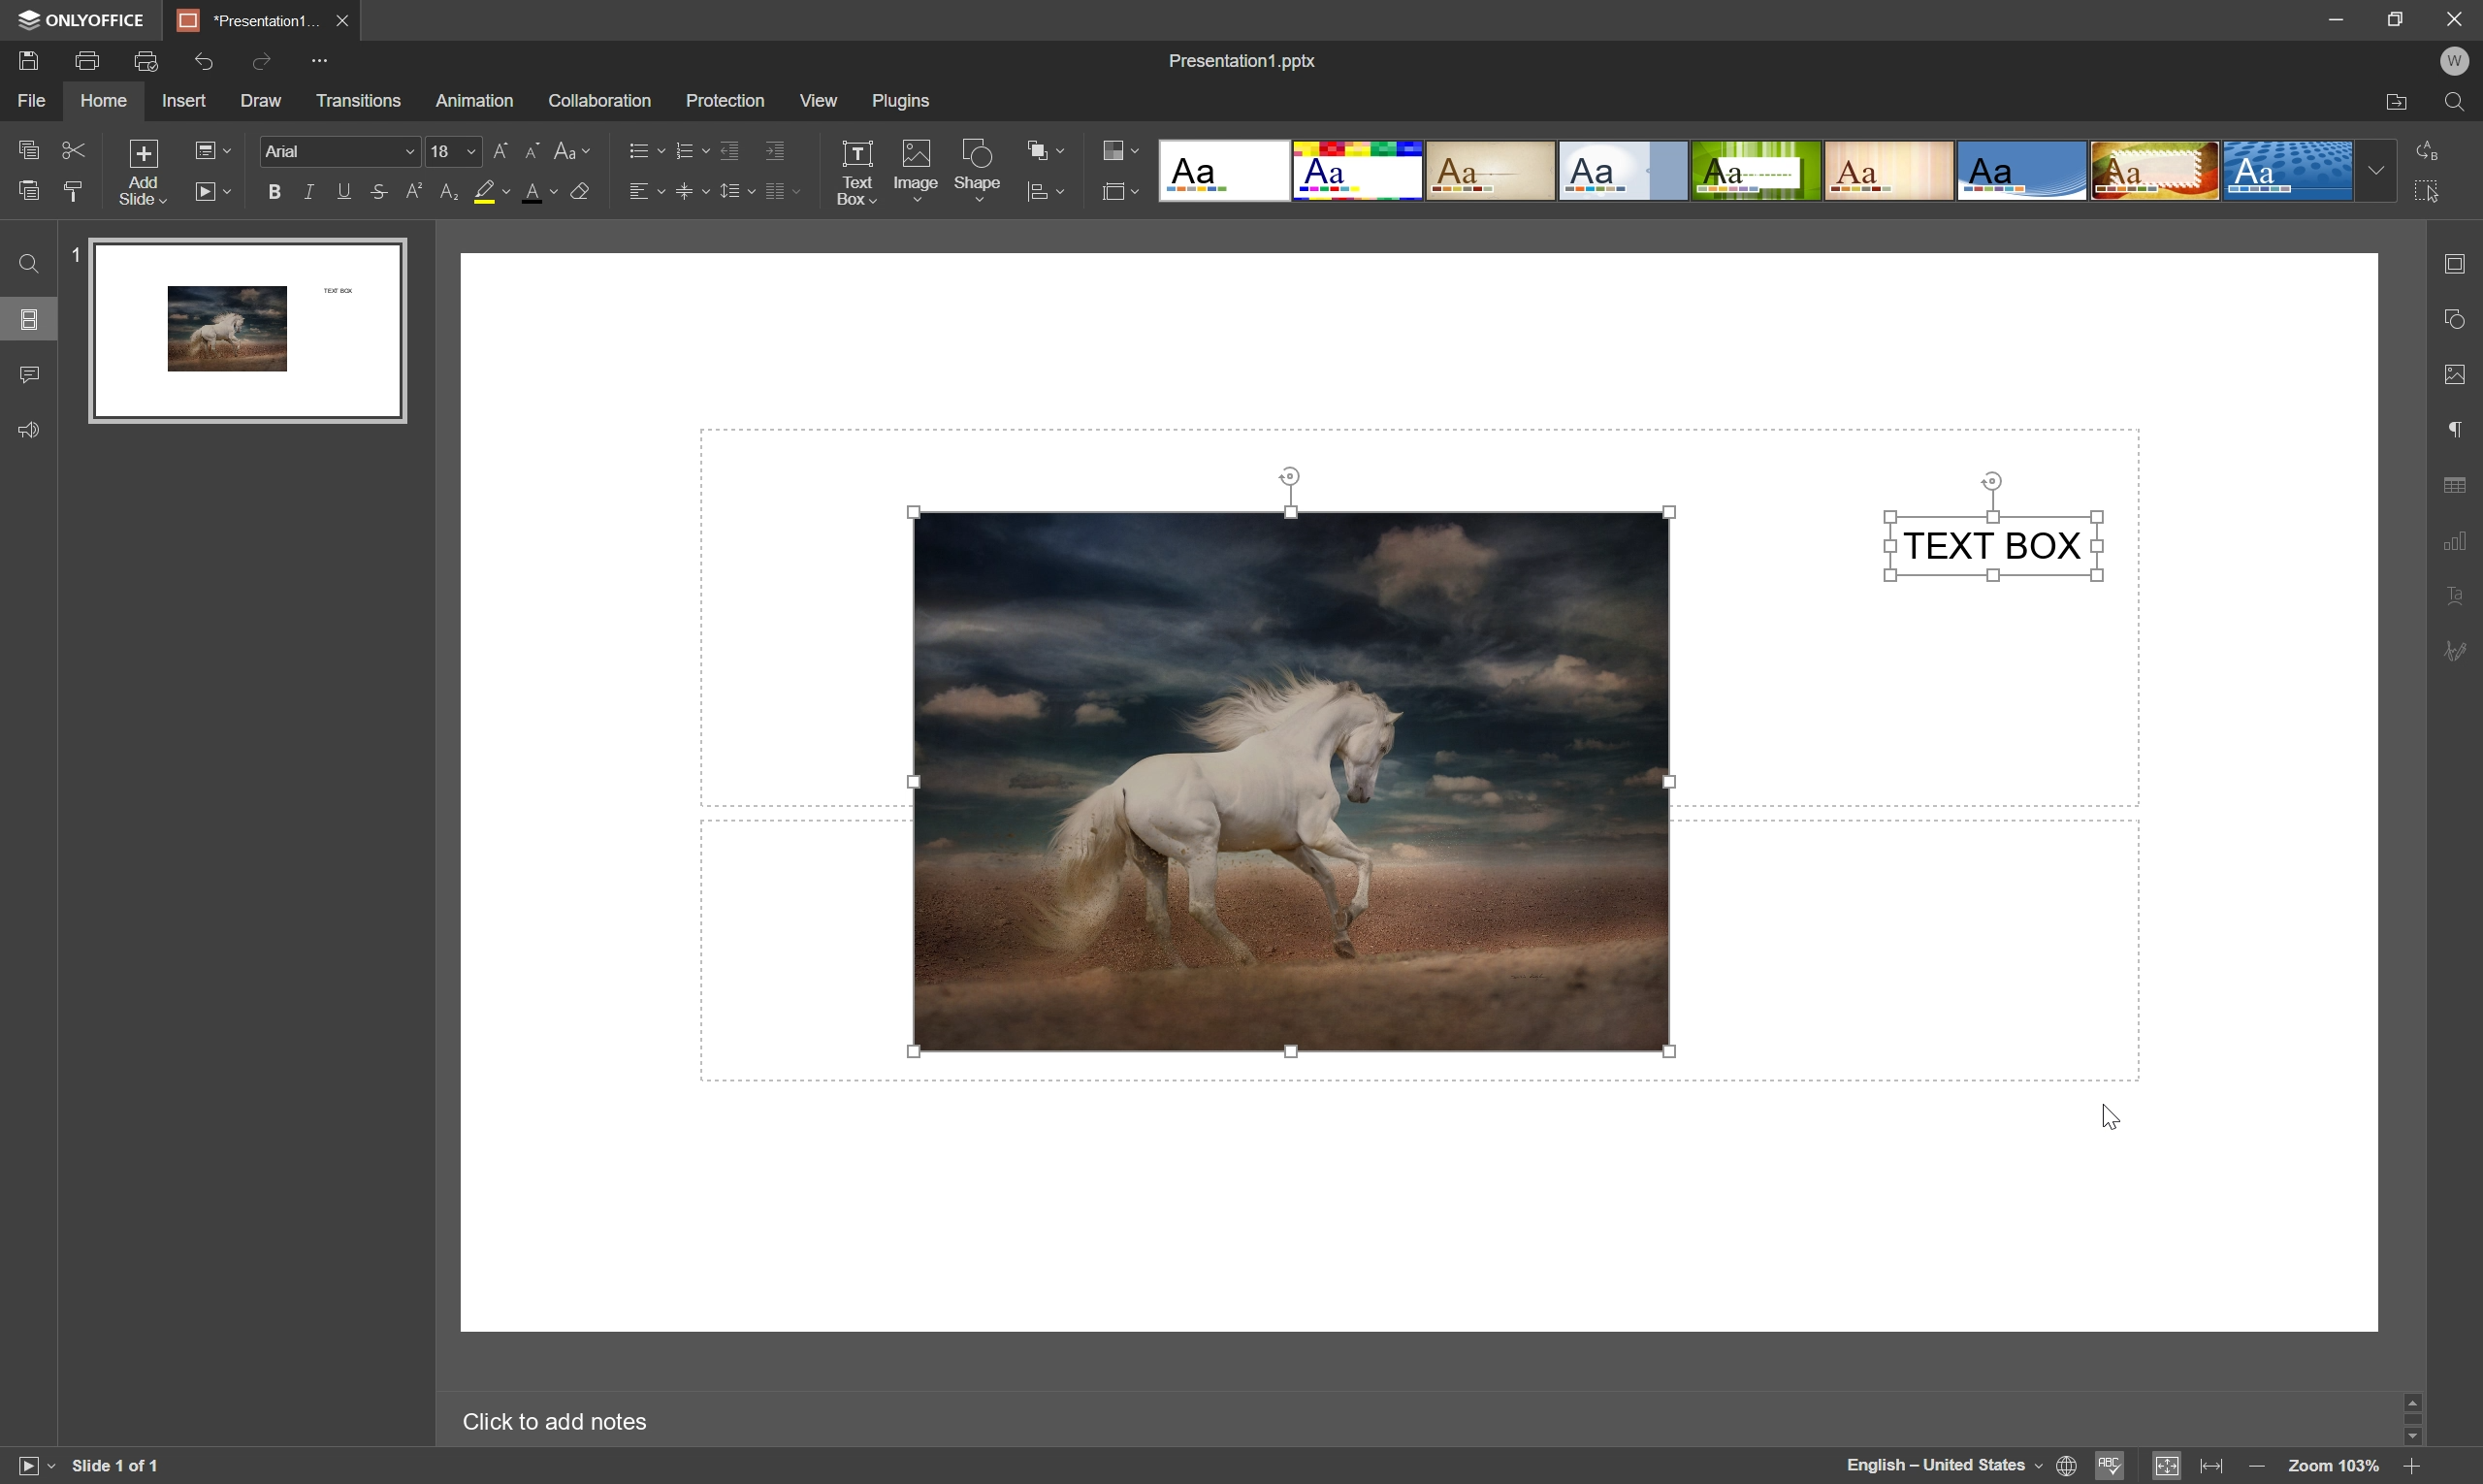 Image resolution: width=2483 pixels, height=1484 pixels. I want to click on insert columns, so click(782, 191).